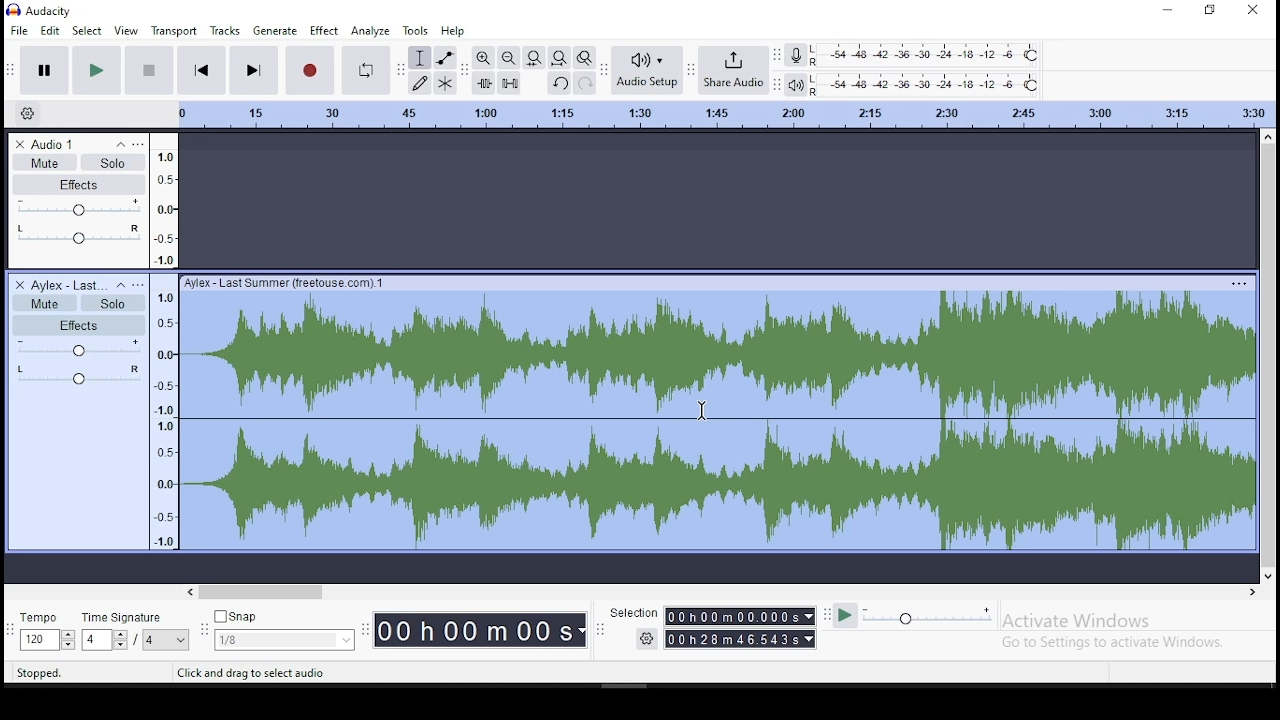 The width and height of the screenshot is (1280, 720). I want to click on zoom in, so click(483, 58).